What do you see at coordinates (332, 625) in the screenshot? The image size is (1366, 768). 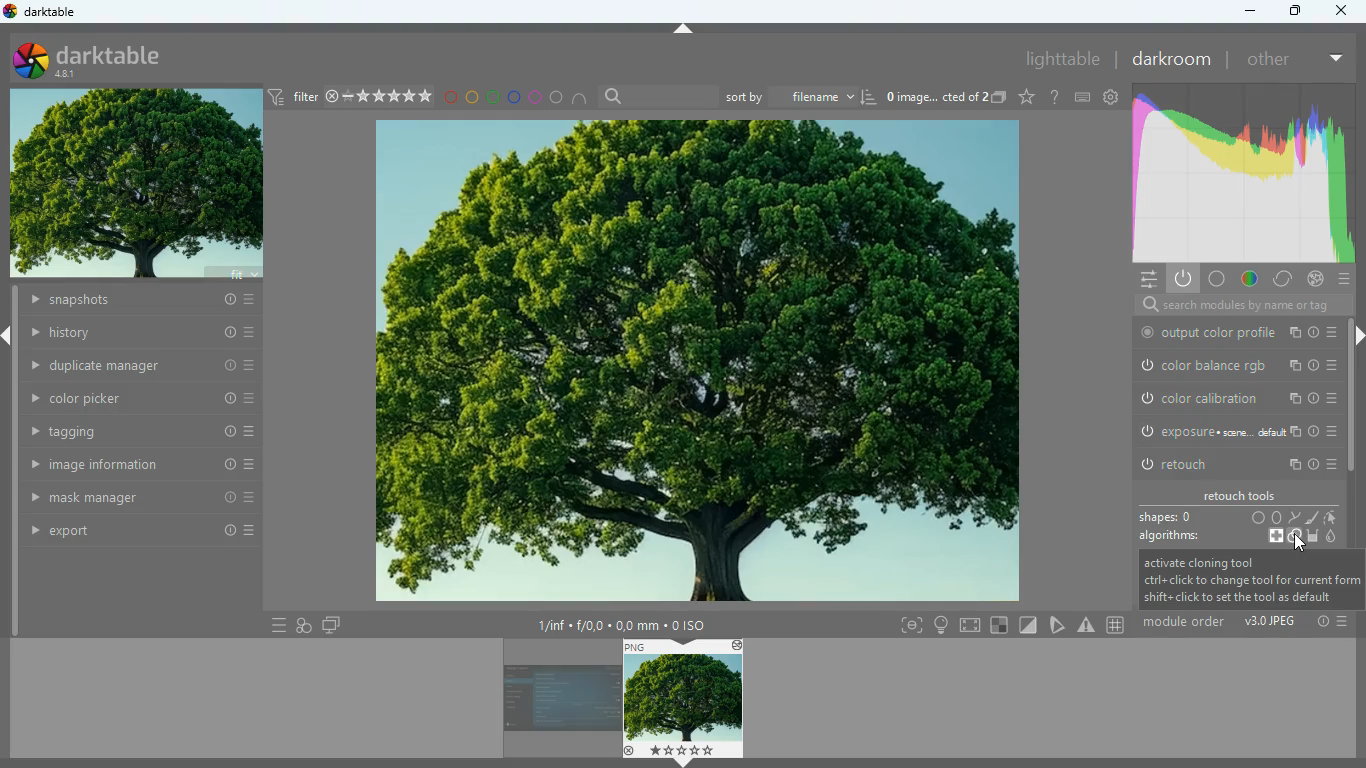 I see `screen` at bounding box center [332, 625].